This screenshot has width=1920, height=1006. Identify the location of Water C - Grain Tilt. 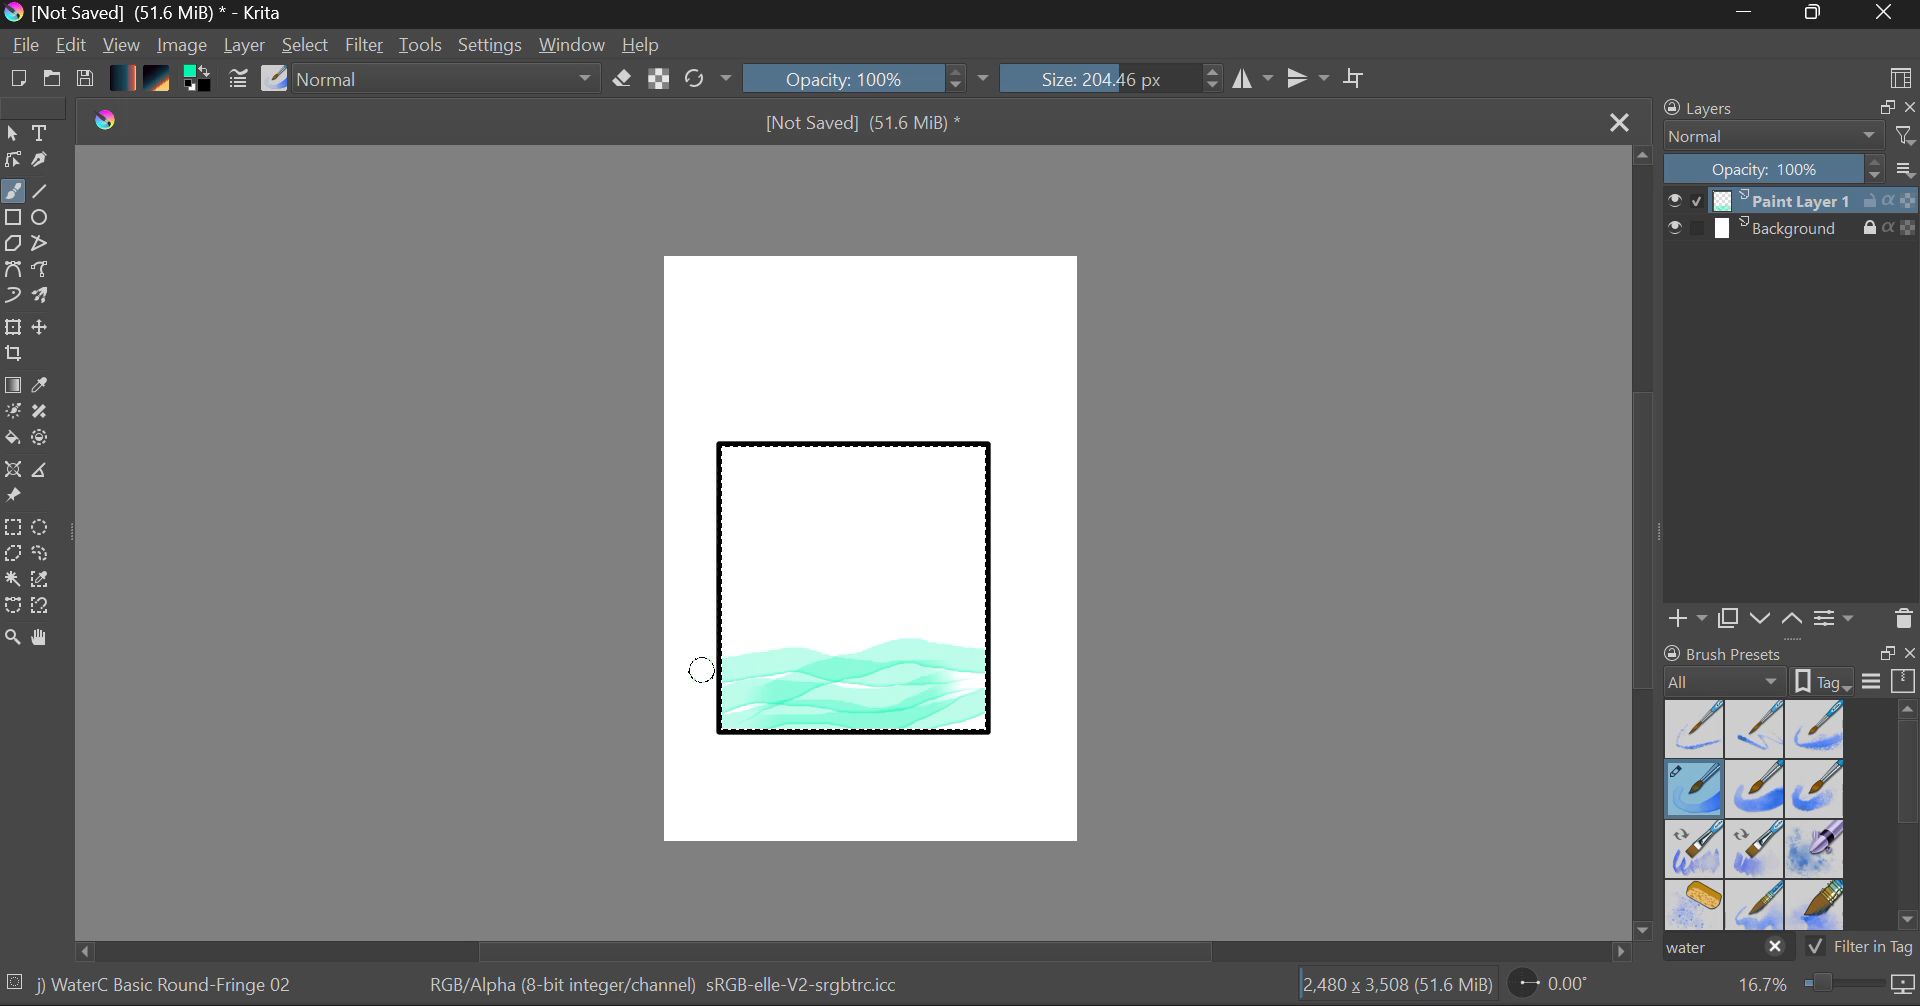
(1696, 849).